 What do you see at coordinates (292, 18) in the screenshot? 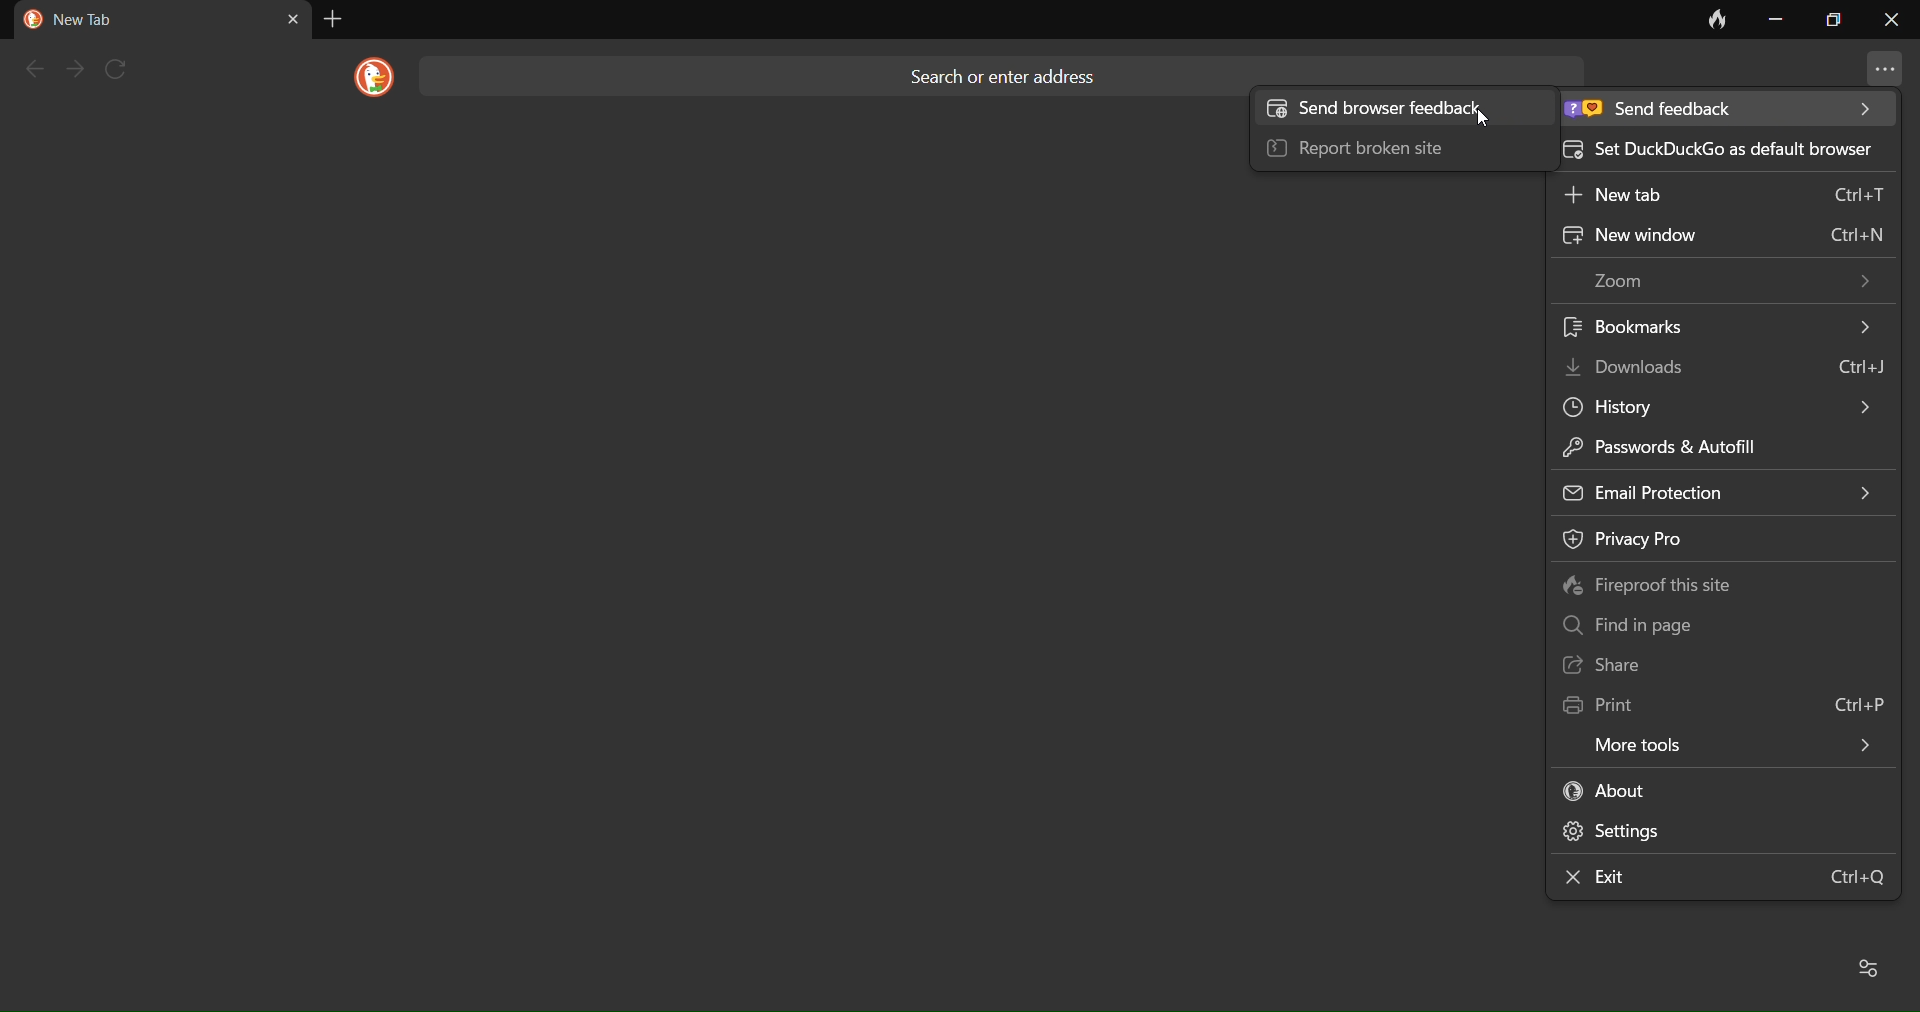
I see `close tab` at bounding box center [292, 18].